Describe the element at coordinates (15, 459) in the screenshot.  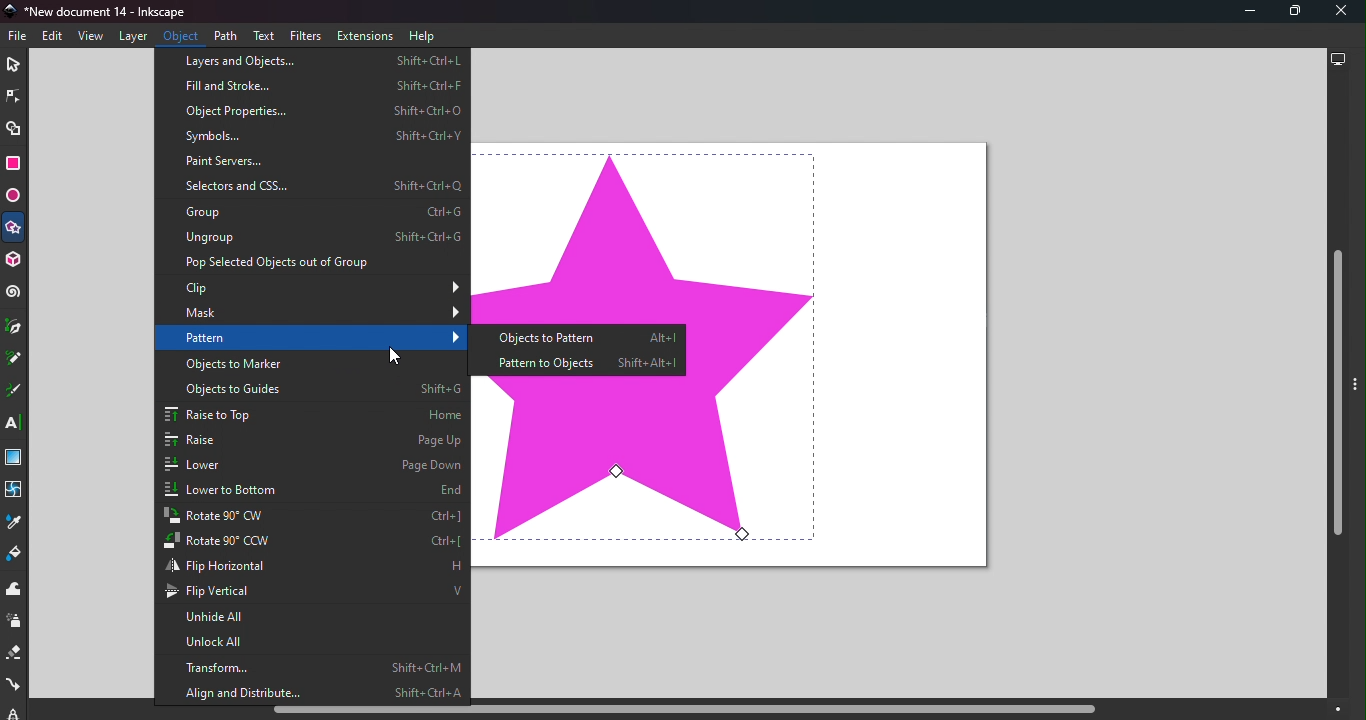
I see `Gradient tool` at that location.